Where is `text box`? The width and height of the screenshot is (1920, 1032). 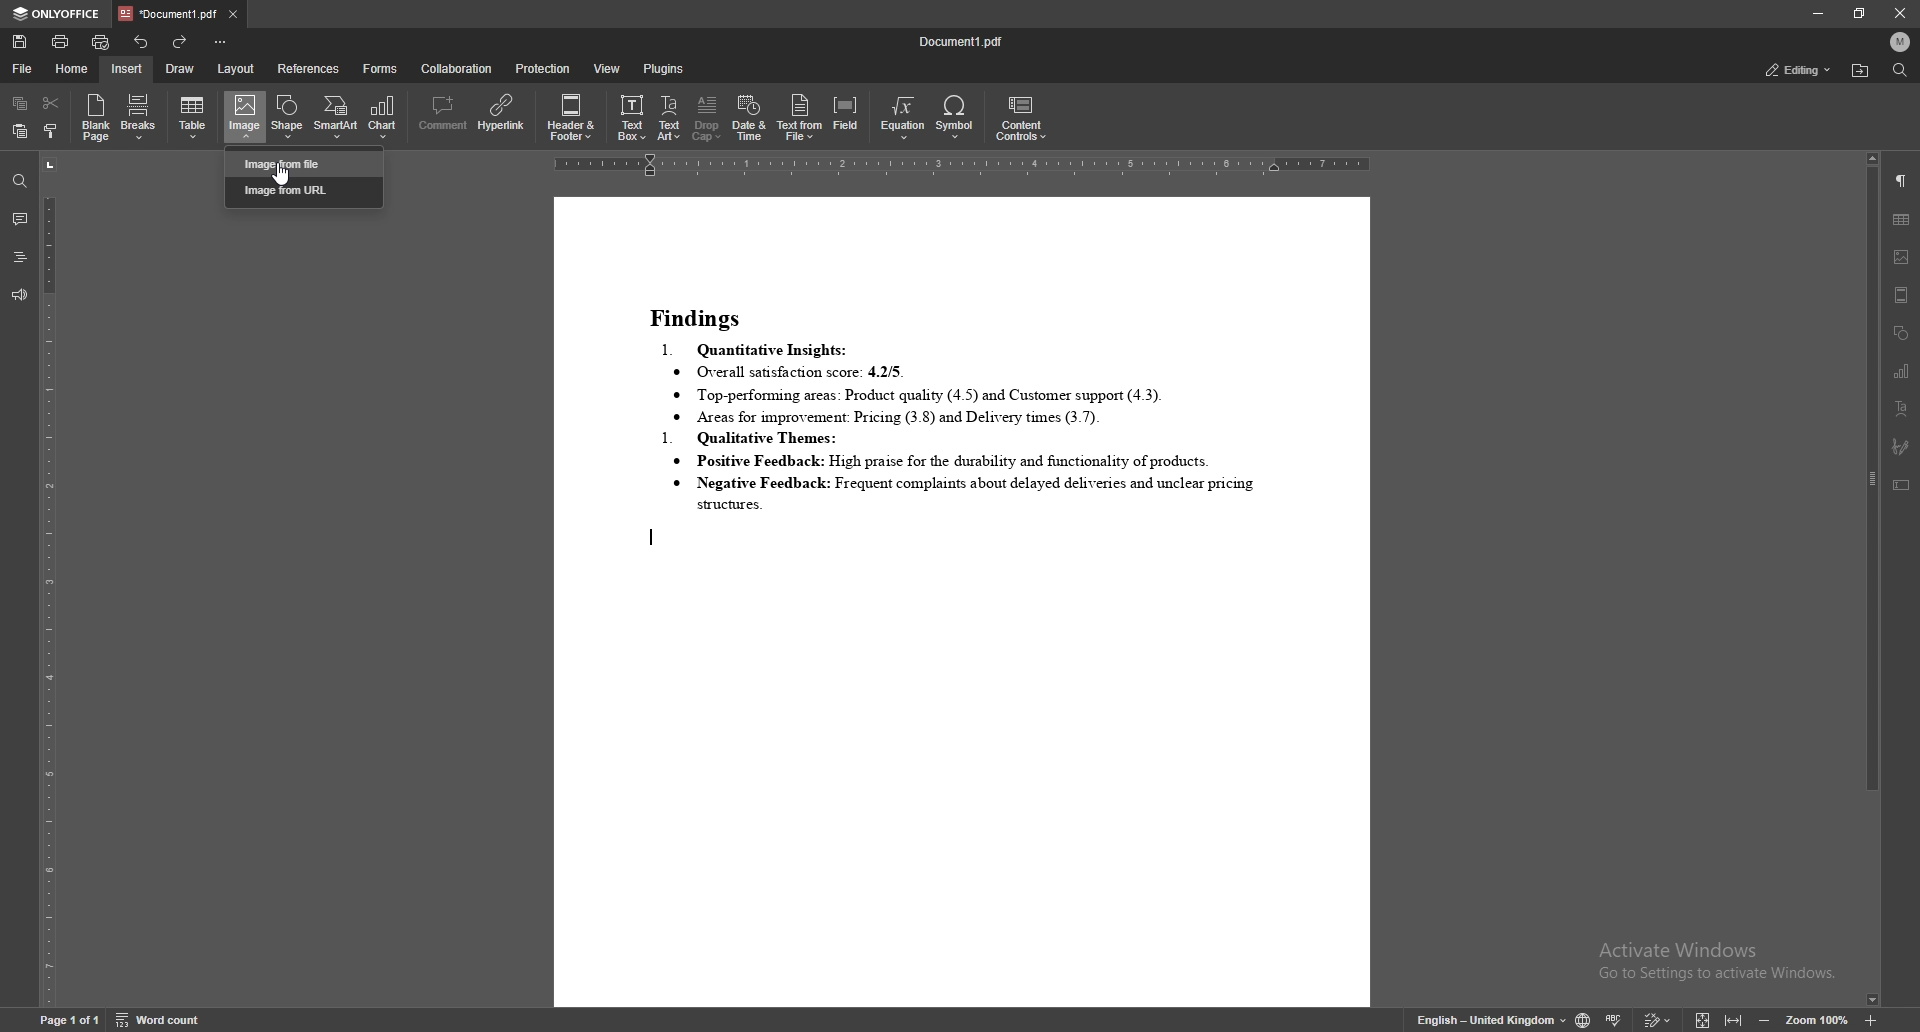 text box is located at coordinates (631, 118).